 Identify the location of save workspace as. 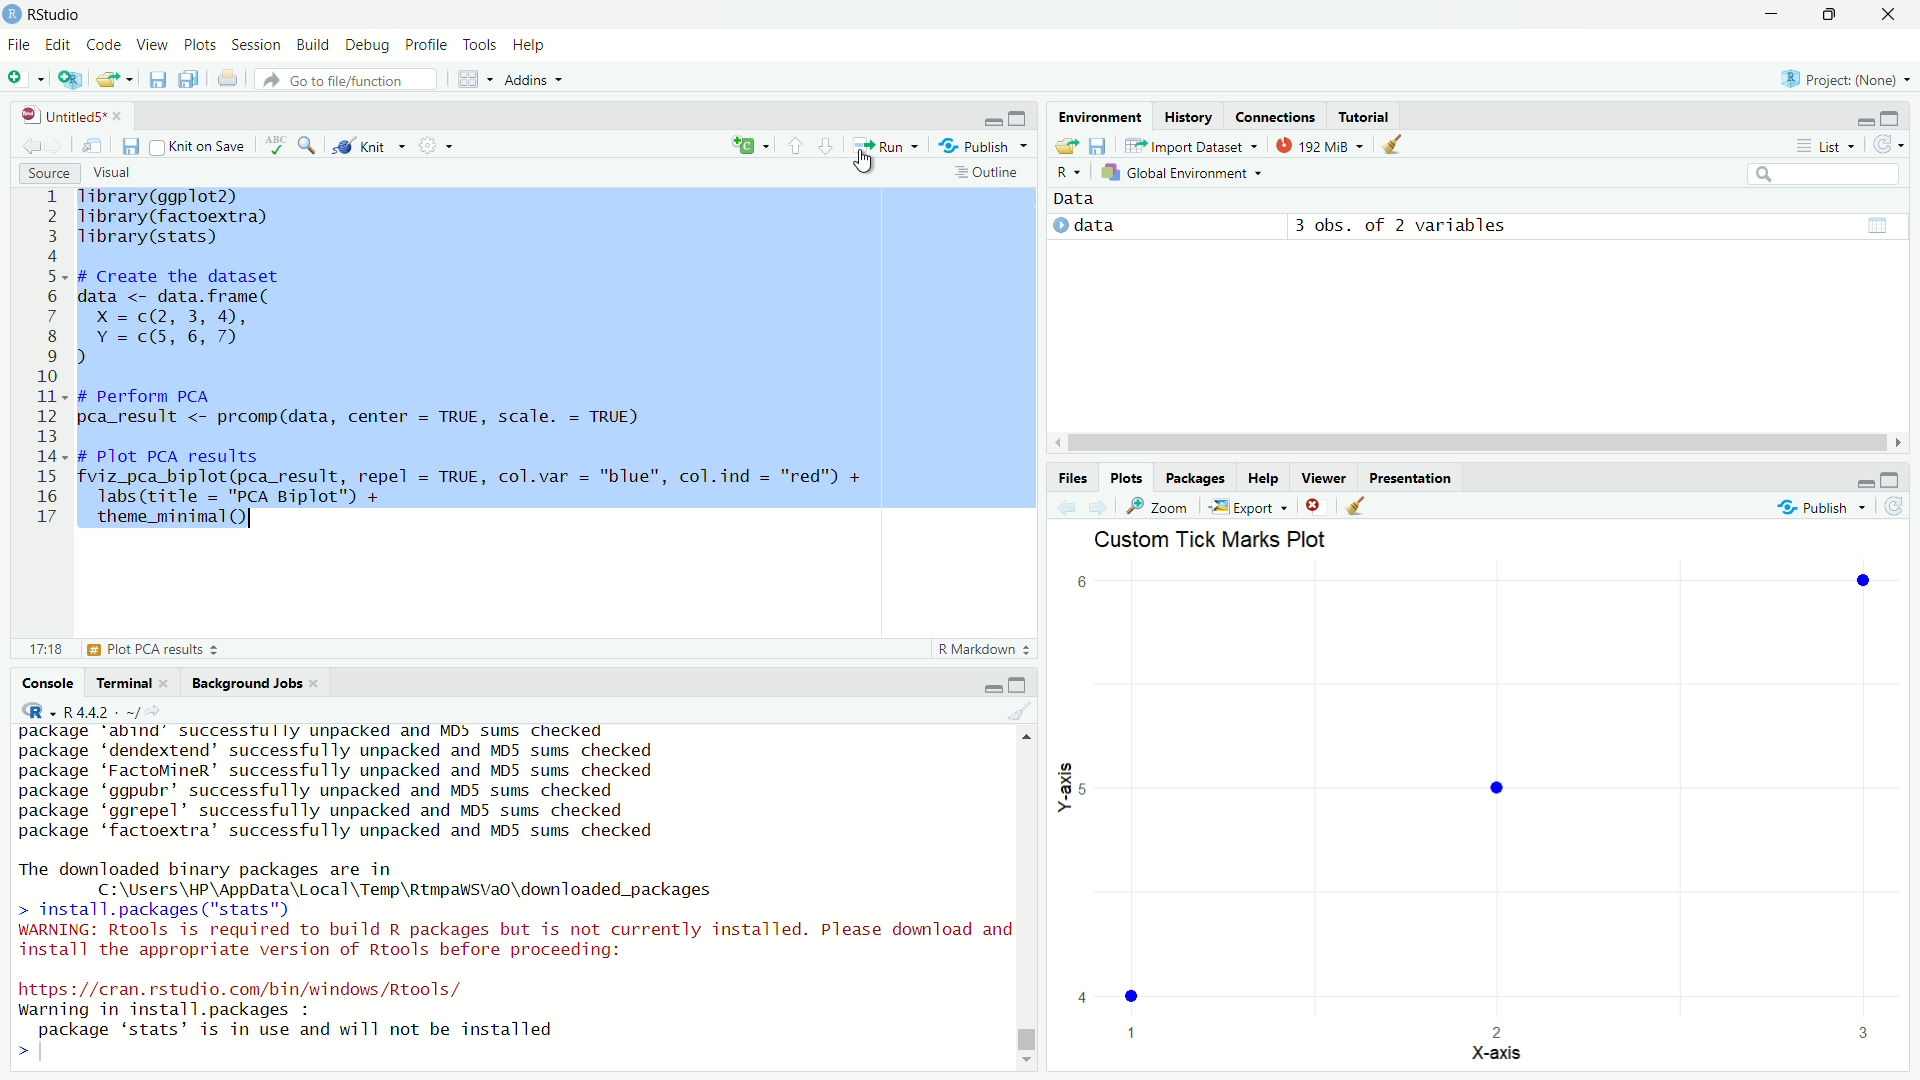
(1101, 143).